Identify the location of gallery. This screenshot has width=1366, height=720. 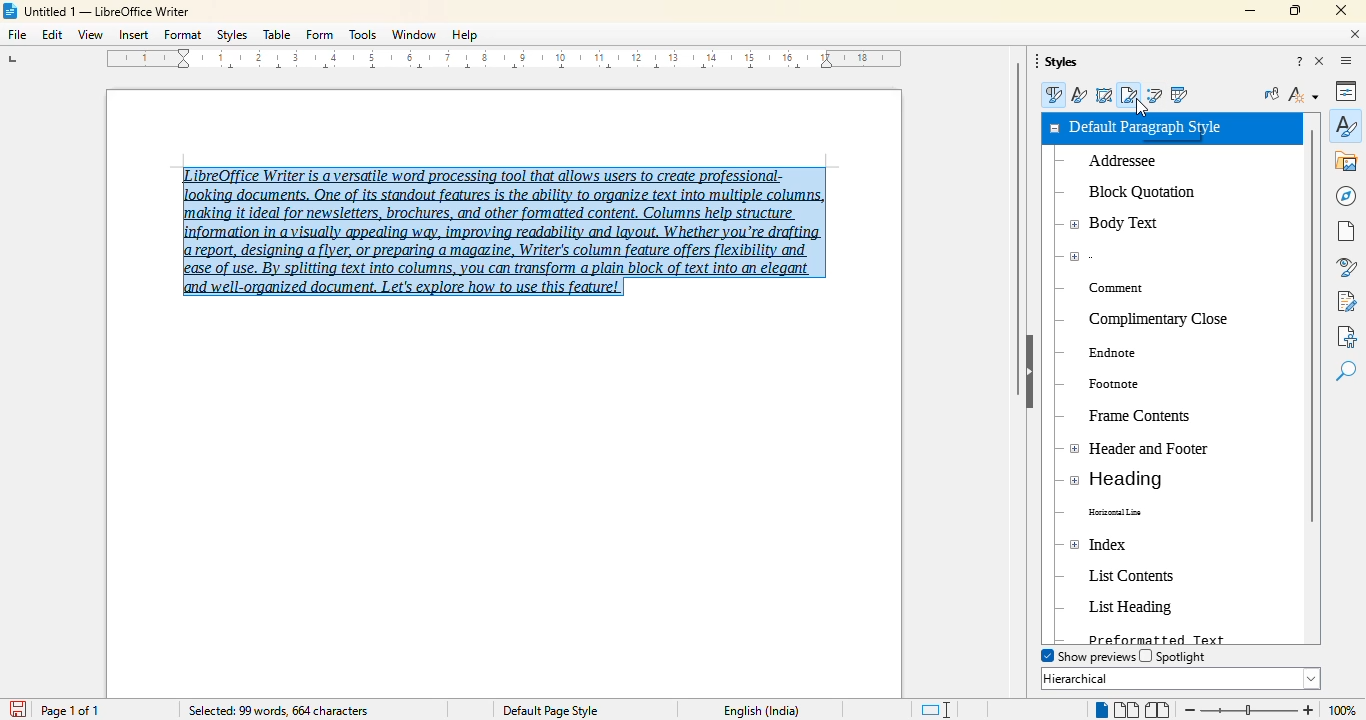
(1347, 161).